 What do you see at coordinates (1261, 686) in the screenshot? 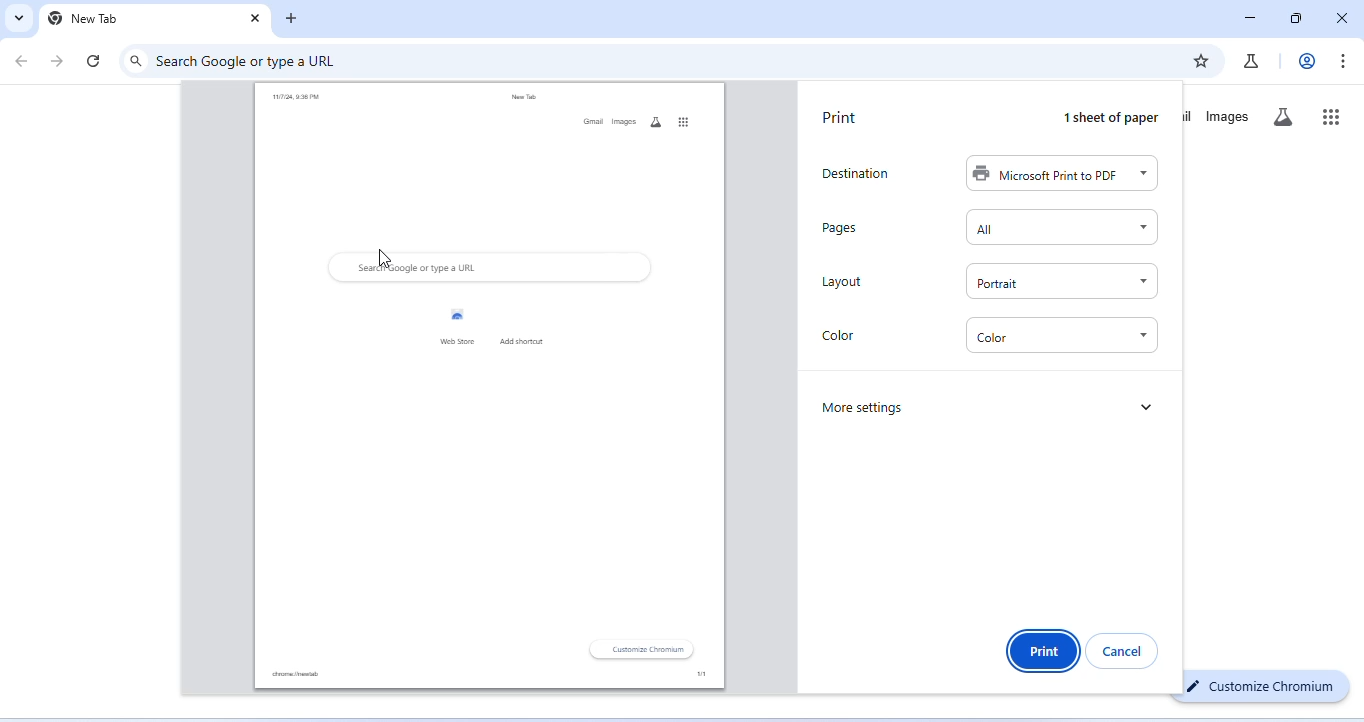
I see `customize chromium` at bounding box center [1261, 686].